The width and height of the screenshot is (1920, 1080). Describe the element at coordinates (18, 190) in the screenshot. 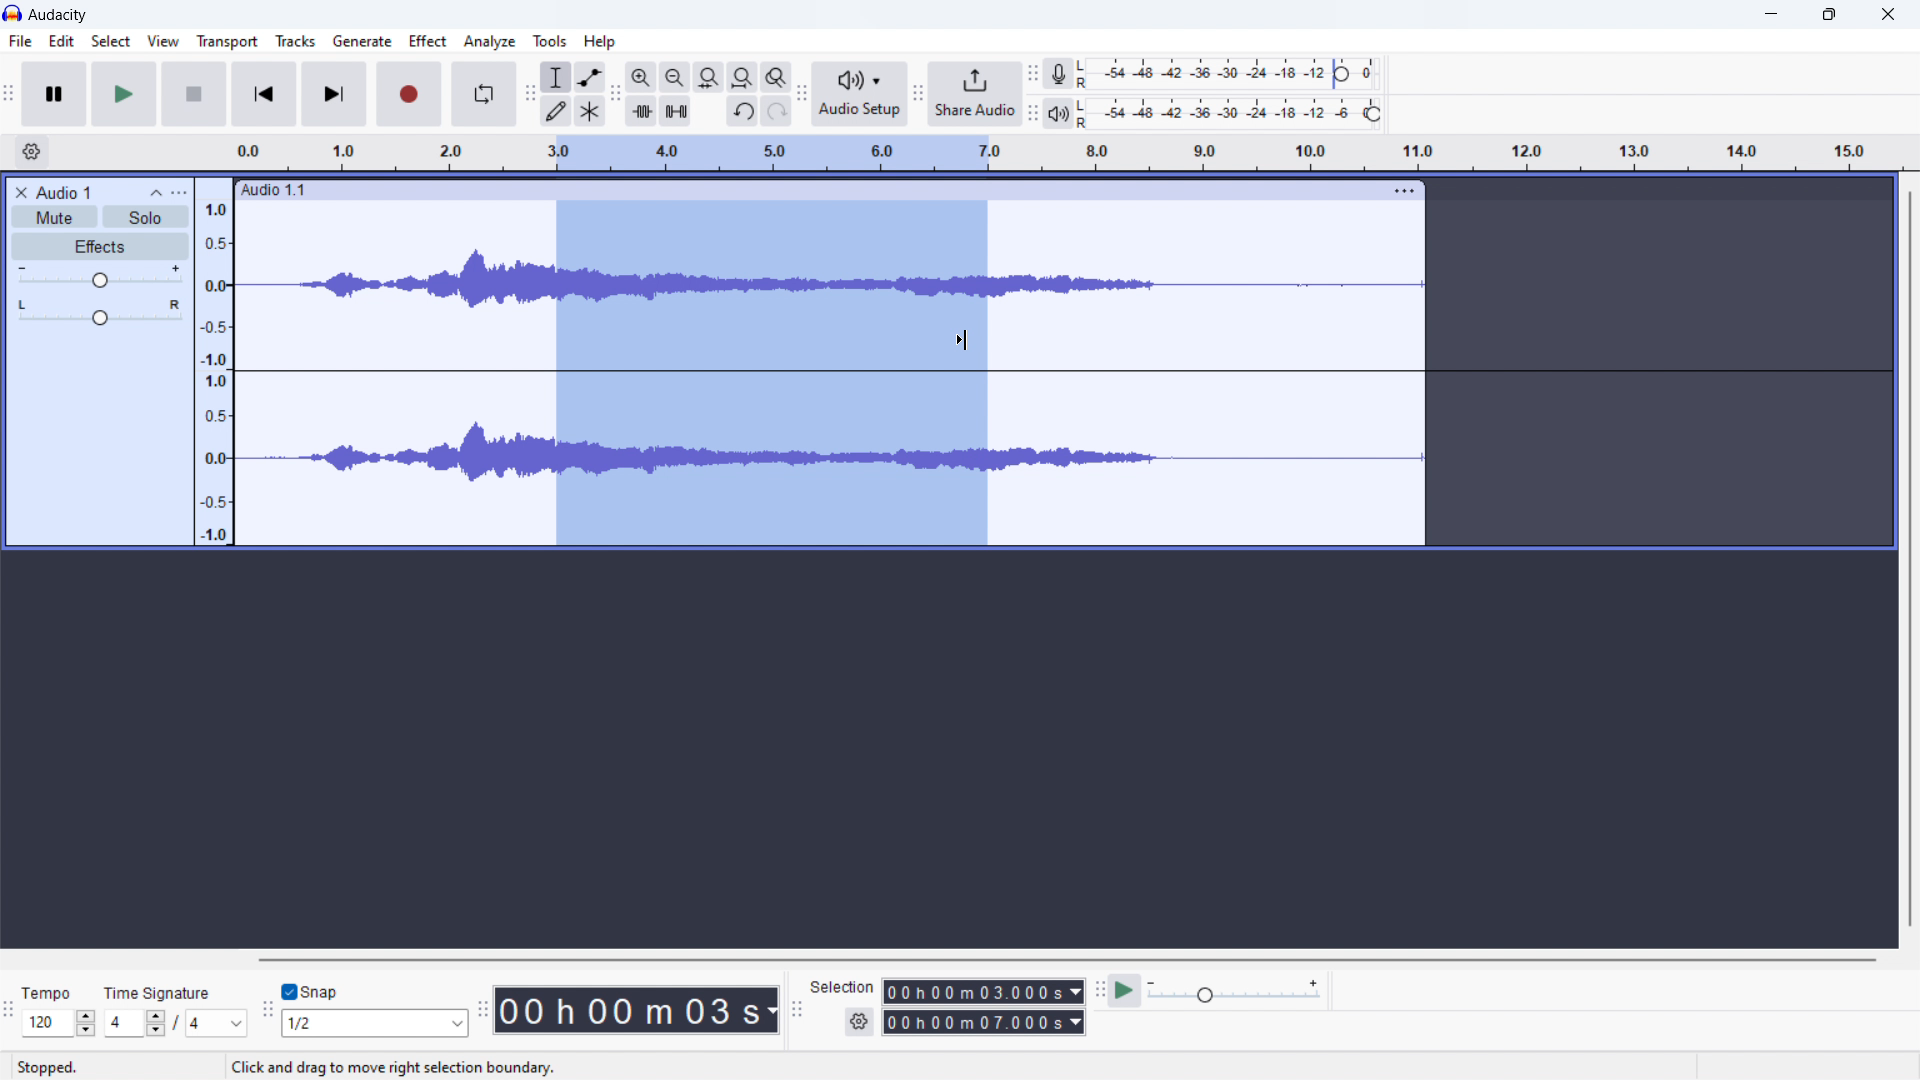

I see `close audio` at that location.